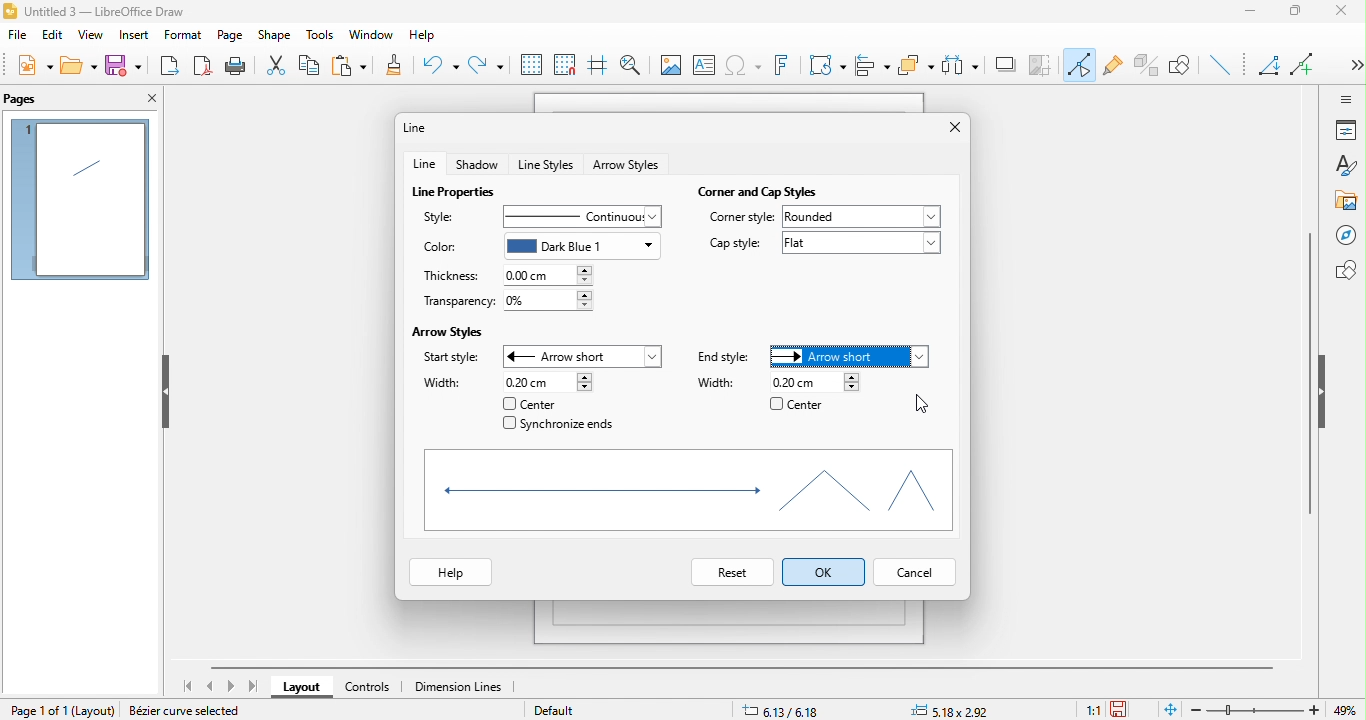 This screenshot has width=1366, height=720. I want to click on width, so click(444, 382).